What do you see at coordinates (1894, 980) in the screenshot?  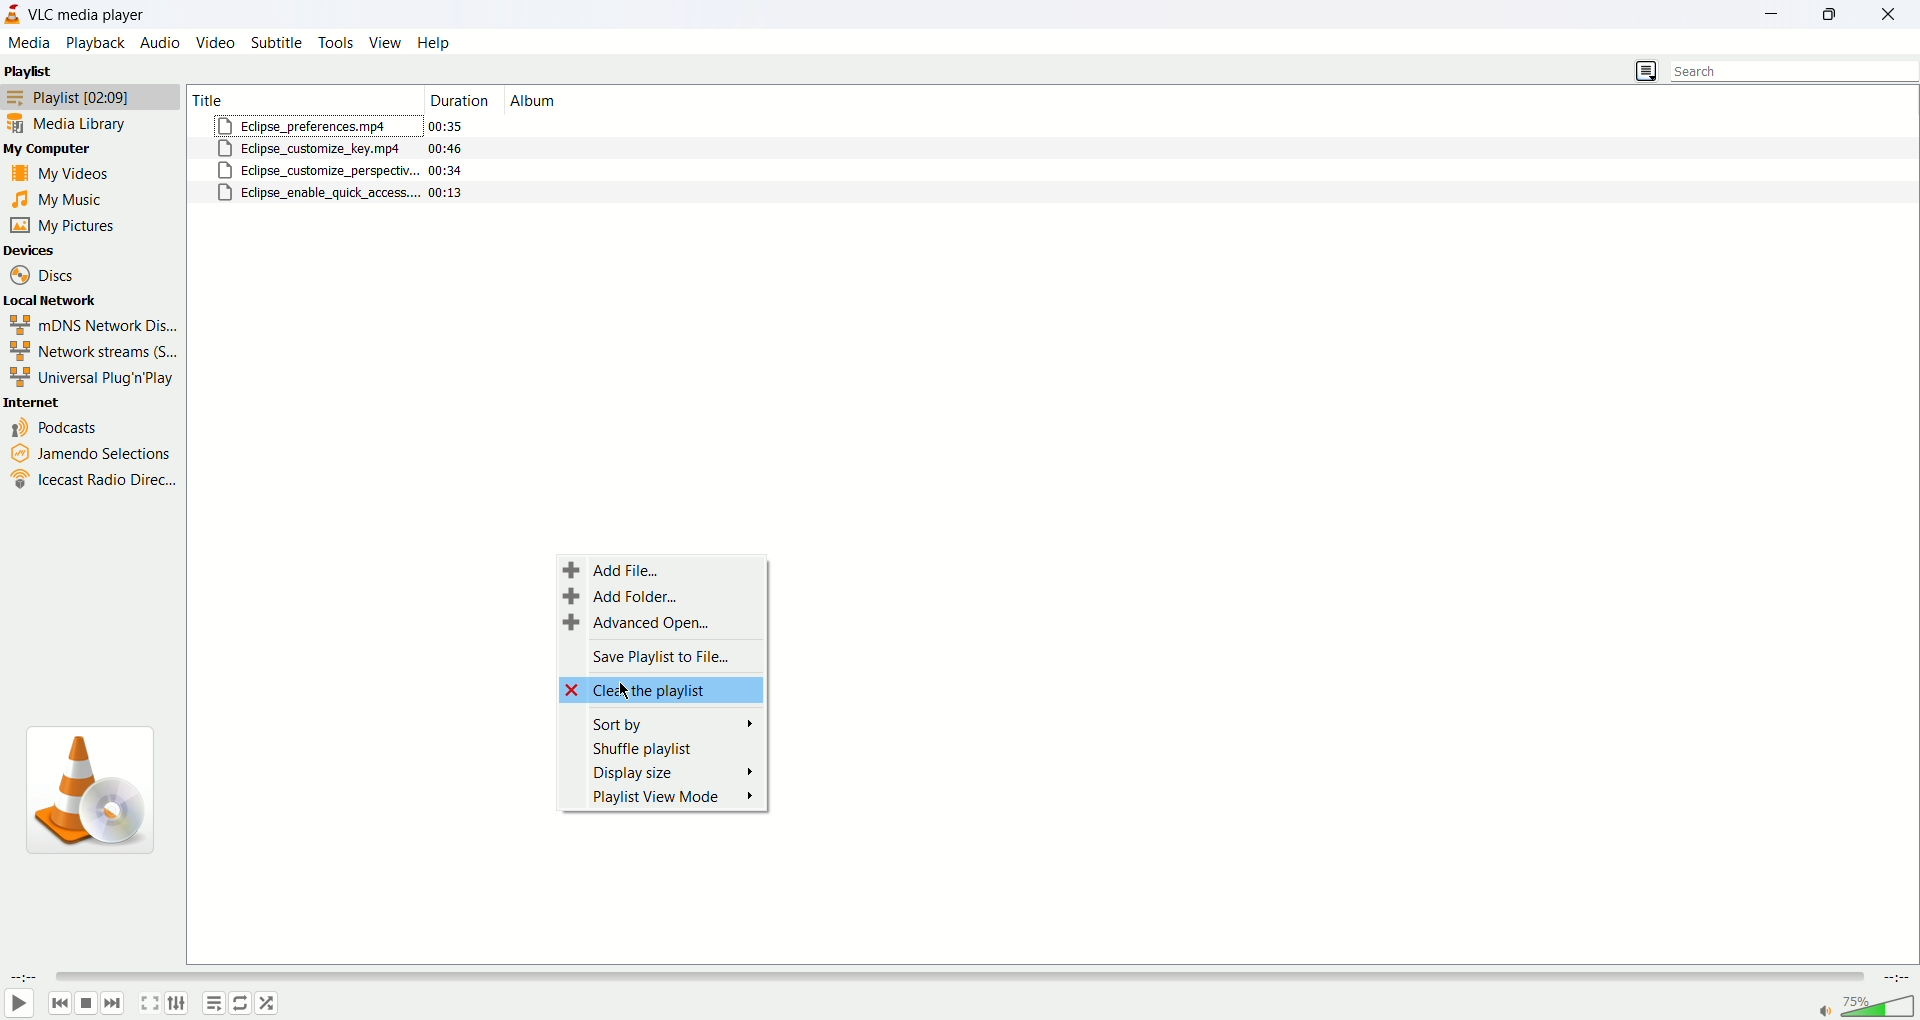 I see `time remaining` at bounding box center [1894, 980].